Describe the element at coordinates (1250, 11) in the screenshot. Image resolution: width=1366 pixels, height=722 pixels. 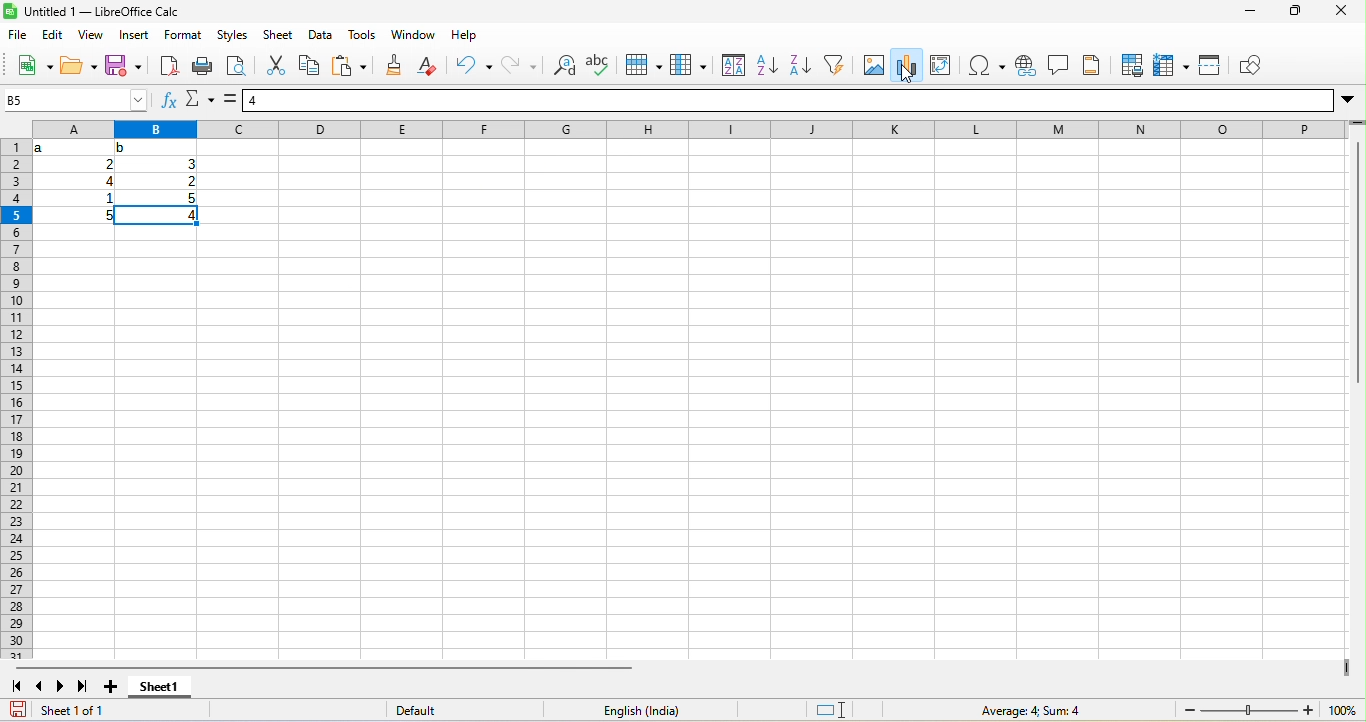
I see `minimize` at that location.